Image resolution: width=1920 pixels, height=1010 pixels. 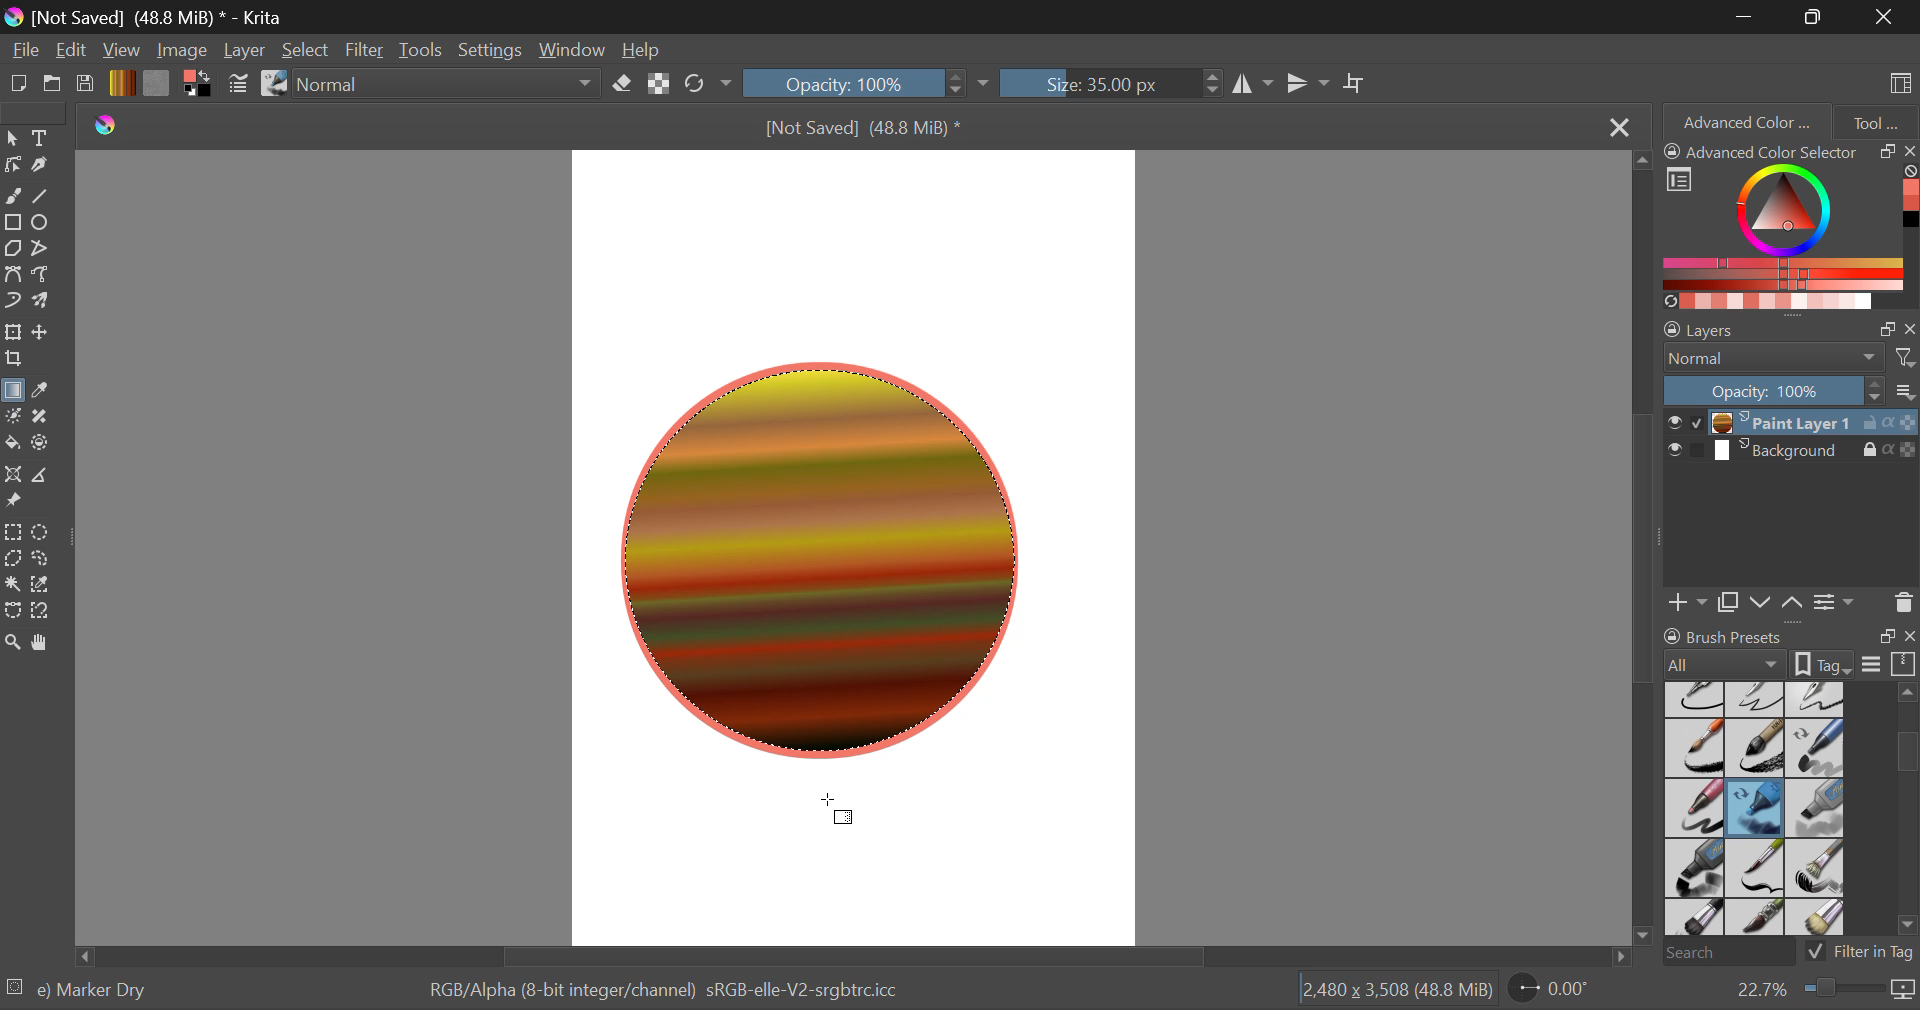 What do you see at coordinates (1732, 599) in the screenshot?
I see `Copy` at bounding box center [1732, 599].